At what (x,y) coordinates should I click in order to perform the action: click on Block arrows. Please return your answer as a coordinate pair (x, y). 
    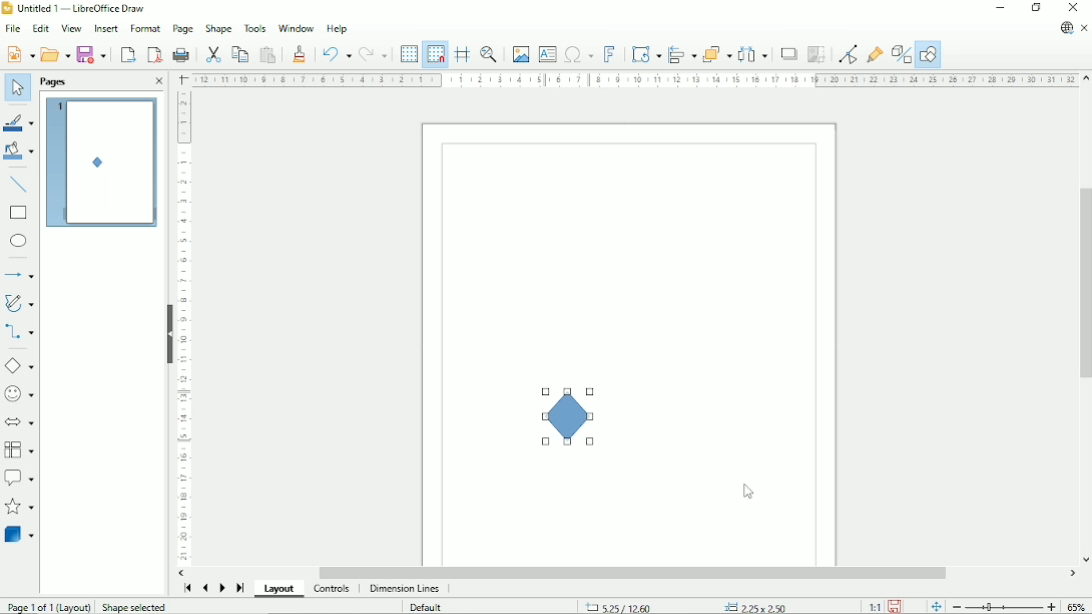
    Looking at the image, I should click on (19, 422).